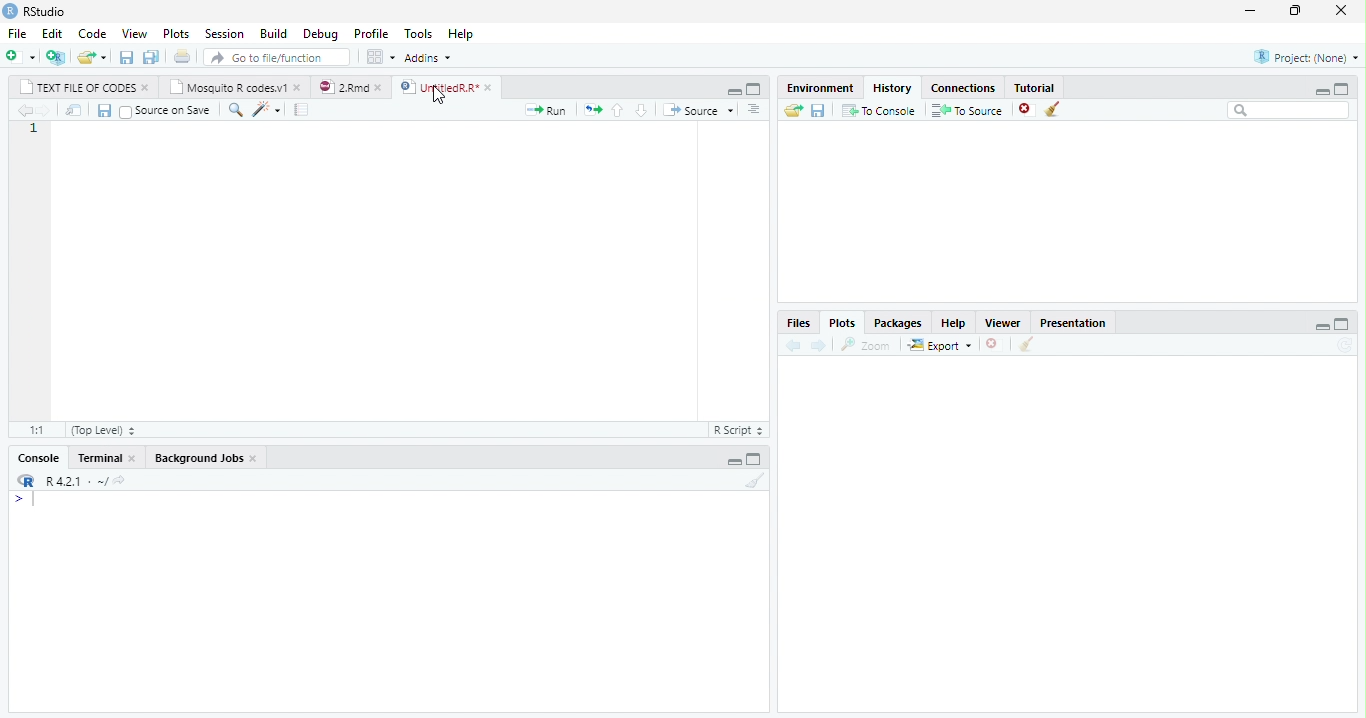  What do you see at coordinates (1346, 89) in the screenshot?
I see `maximize` at bounding box center [1346, 89].